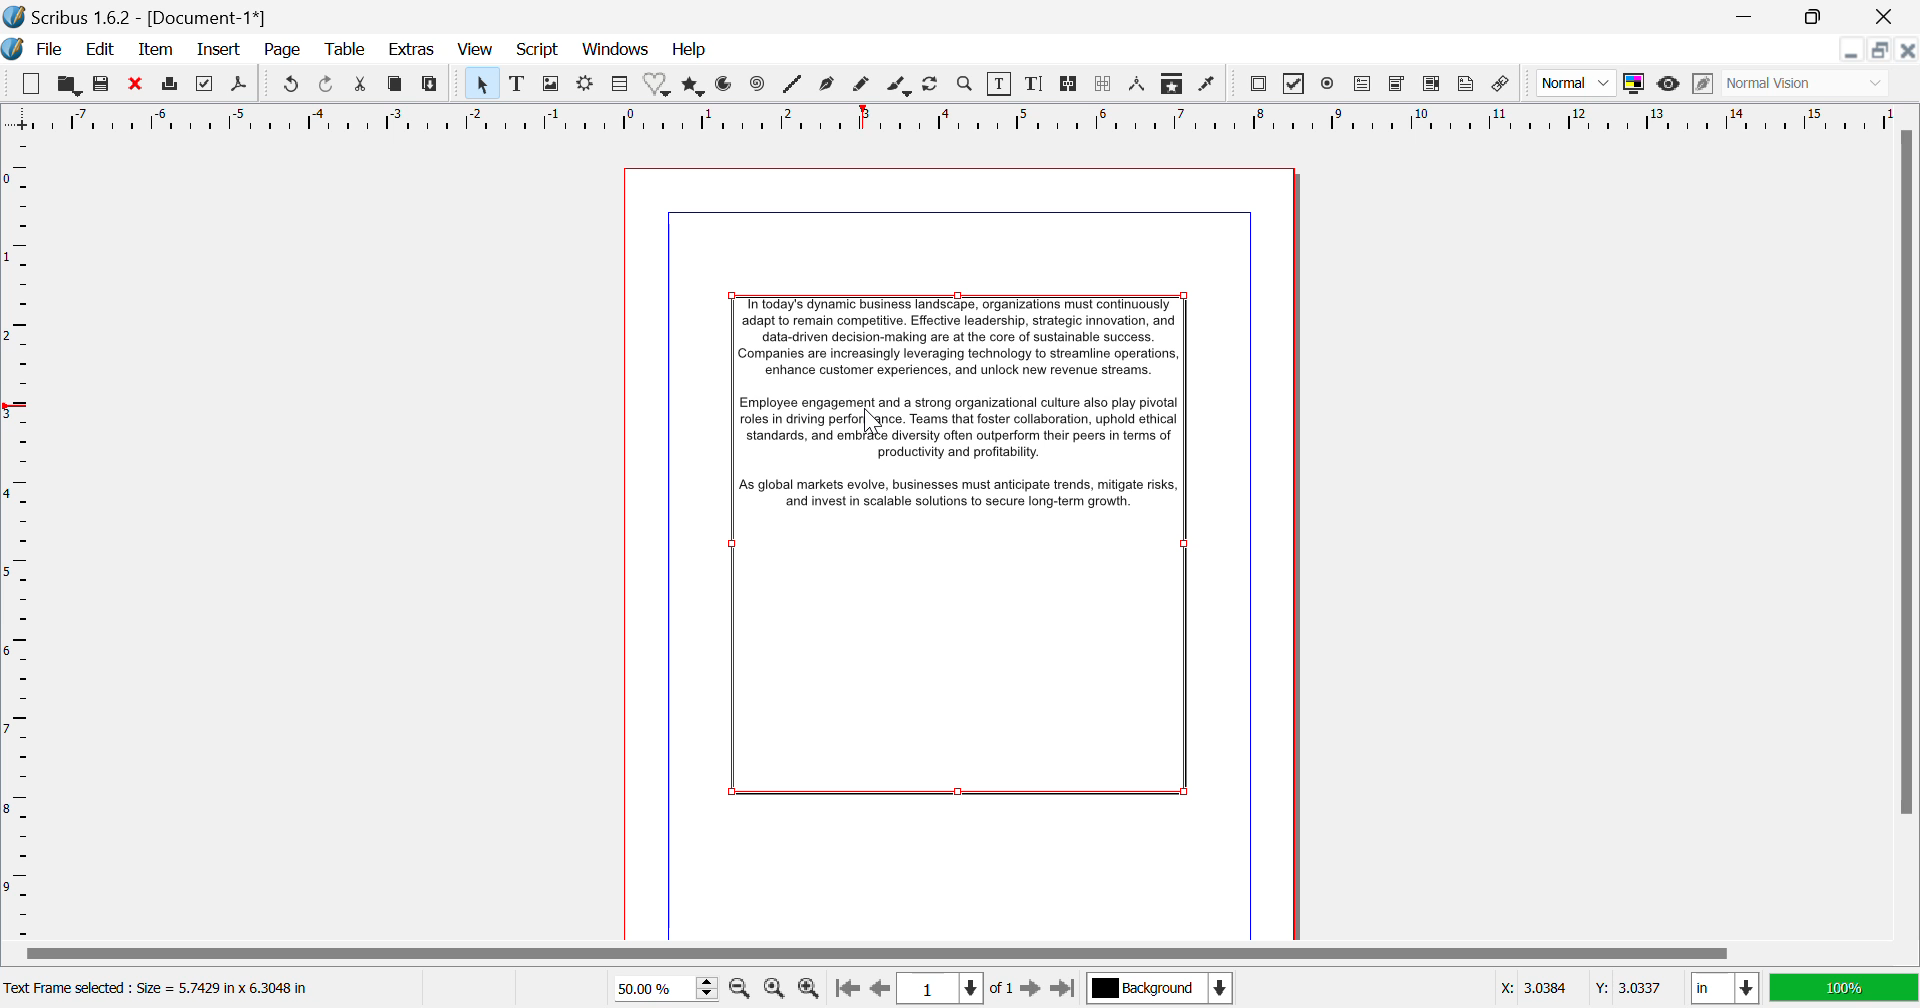 This screenshot has height=1008, width=1920. Describe the element at coordinates (775, 988) in the screenshot. I see `Zoom to 100%` at that location.